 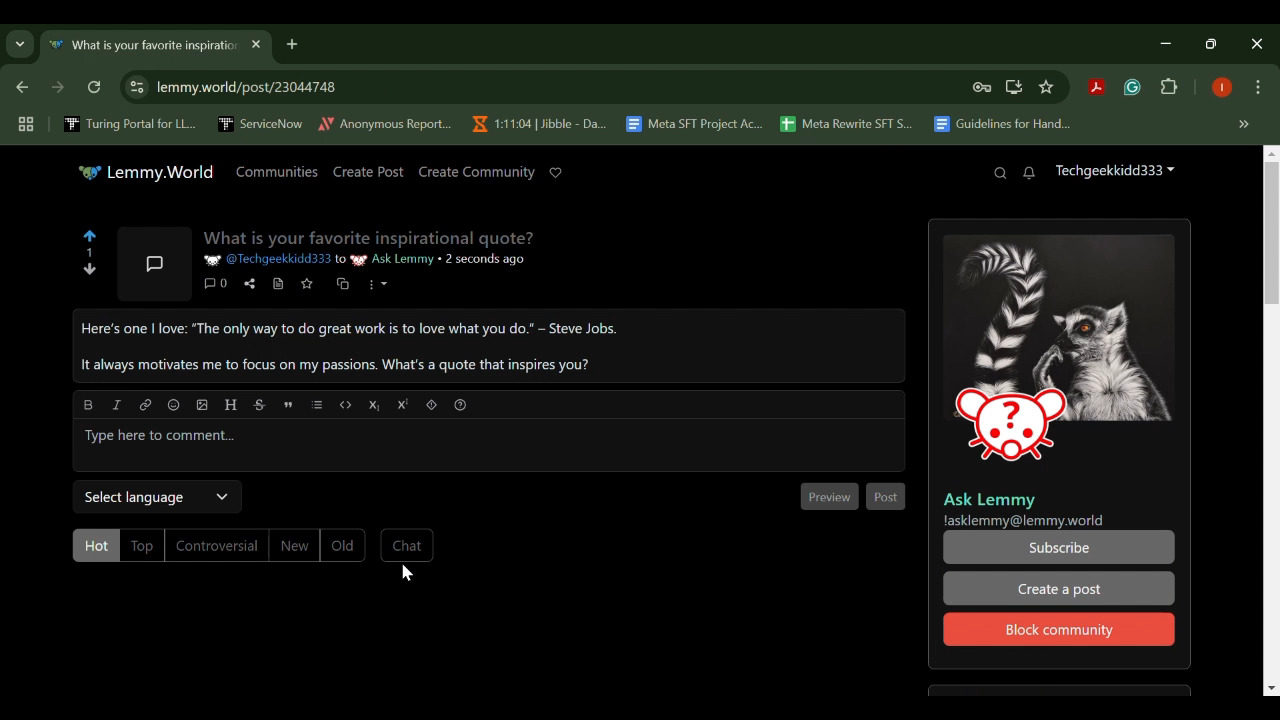 What do you see at coordinates (343, 547) in the screenshot?
I see `Old` at bounding box center [343, 547].